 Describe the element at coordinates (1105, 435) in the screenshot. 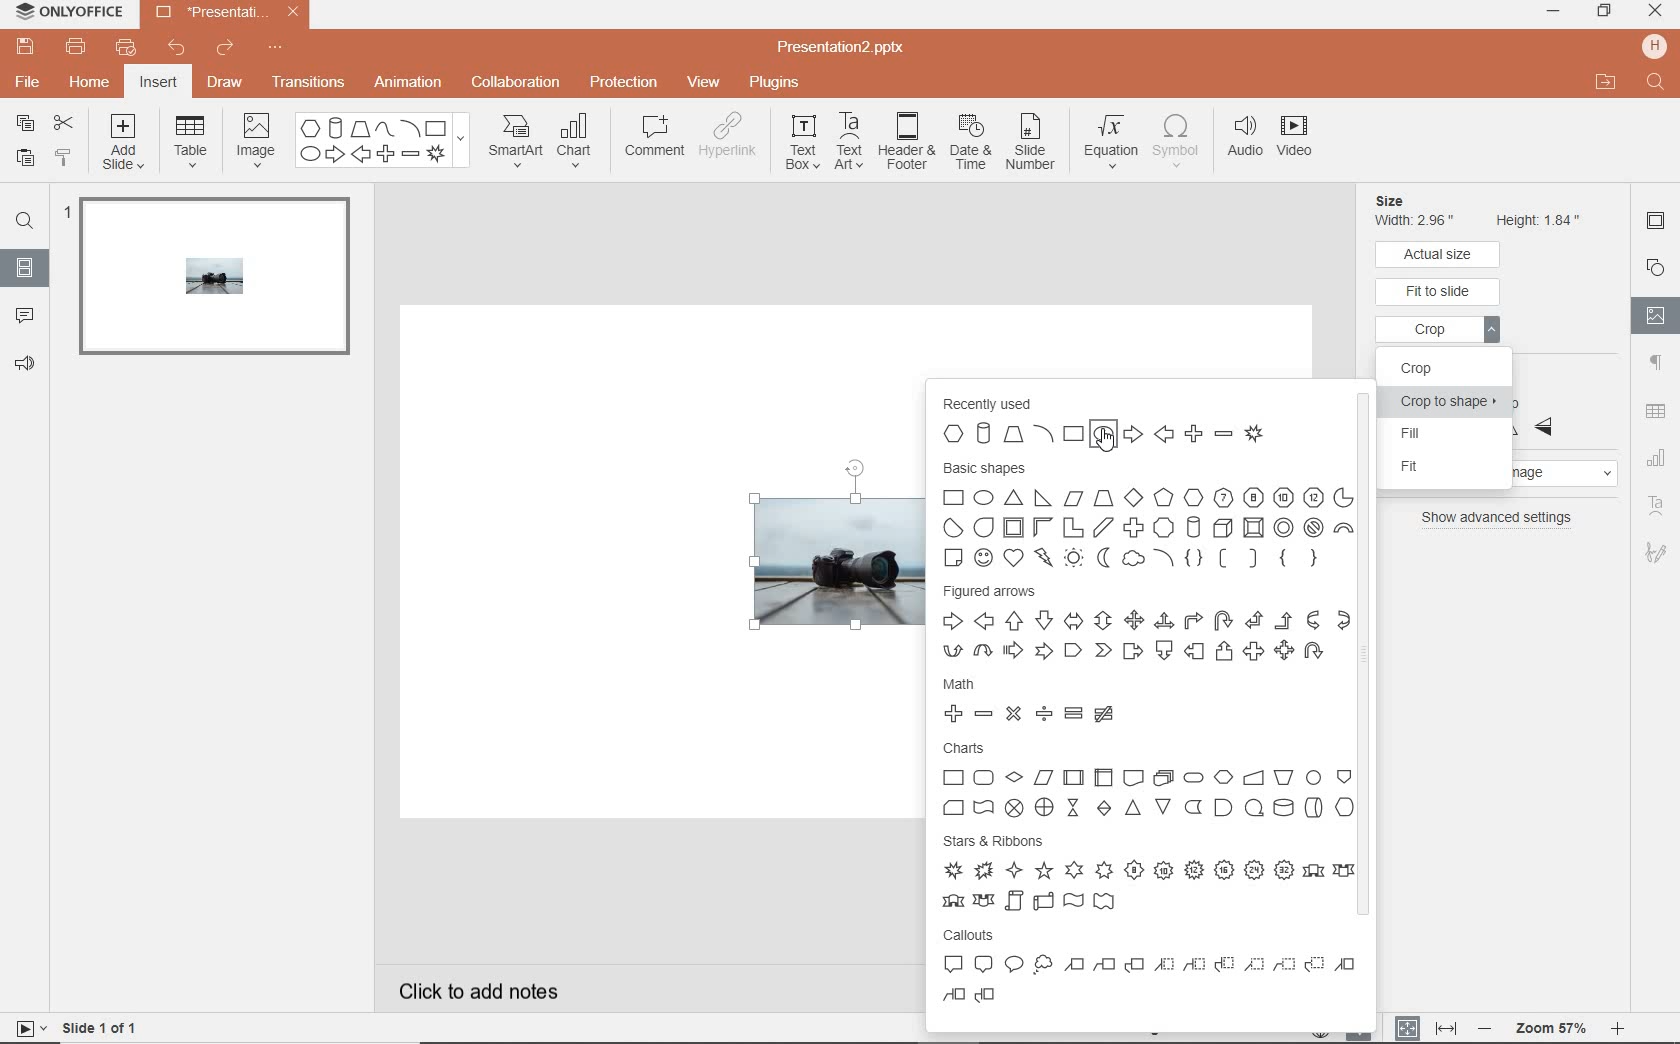

I see `cursor` at that location.